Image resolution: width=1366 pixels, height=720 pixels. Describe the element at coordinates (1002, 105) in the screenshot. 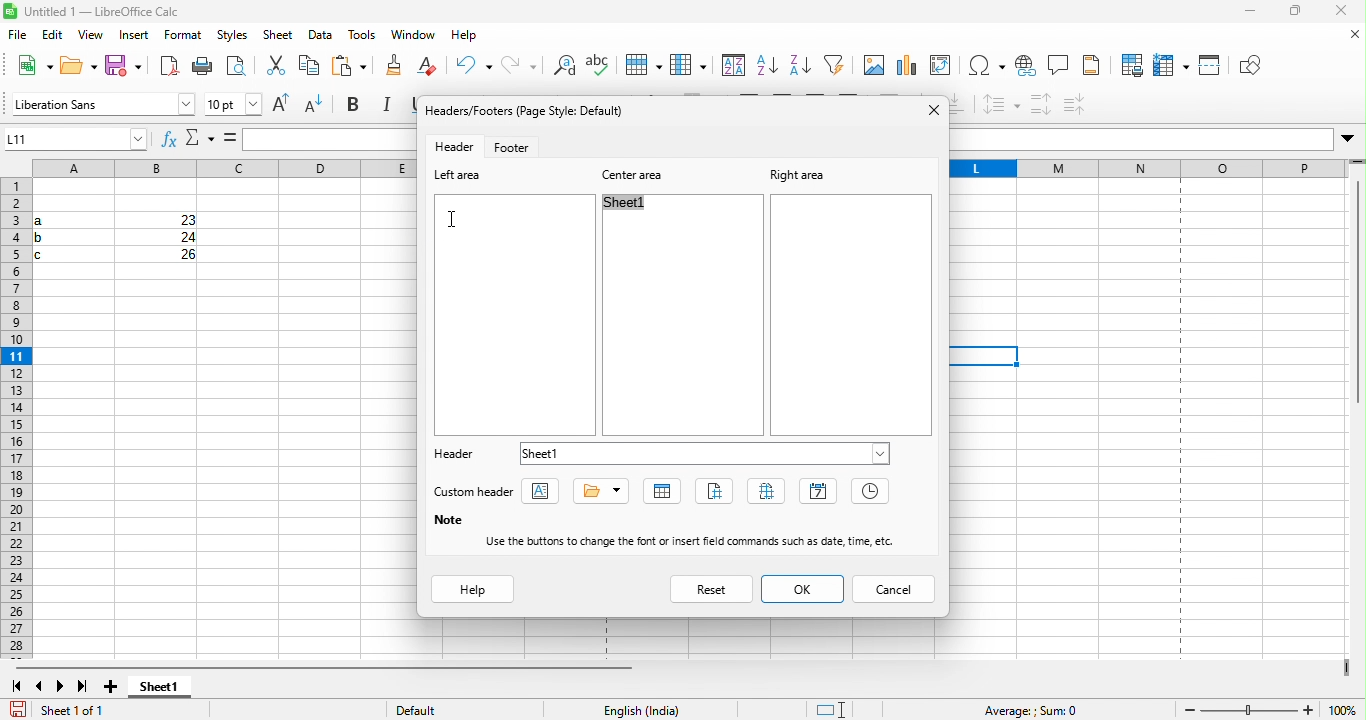

I see `set line spacing ` at that location.